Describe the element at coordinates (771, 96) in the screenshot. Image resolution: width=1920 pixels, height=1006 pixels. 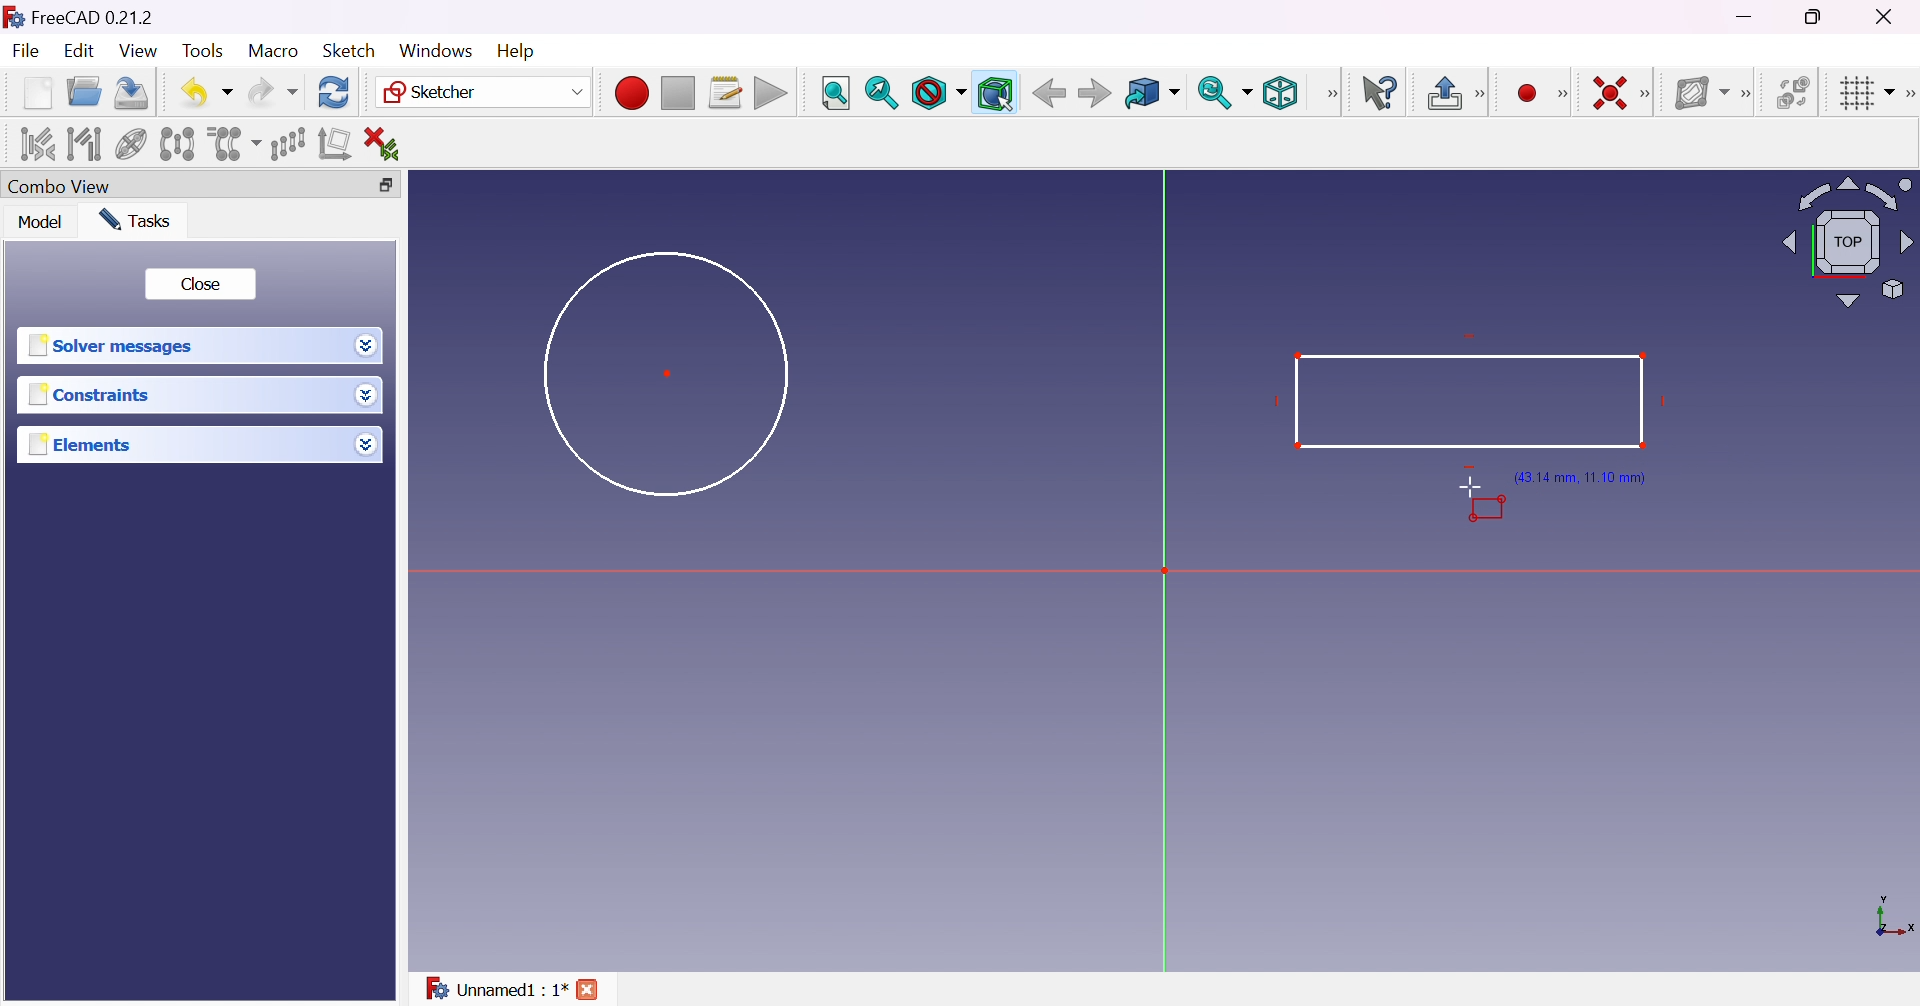
I see `Execute macro` at that location.